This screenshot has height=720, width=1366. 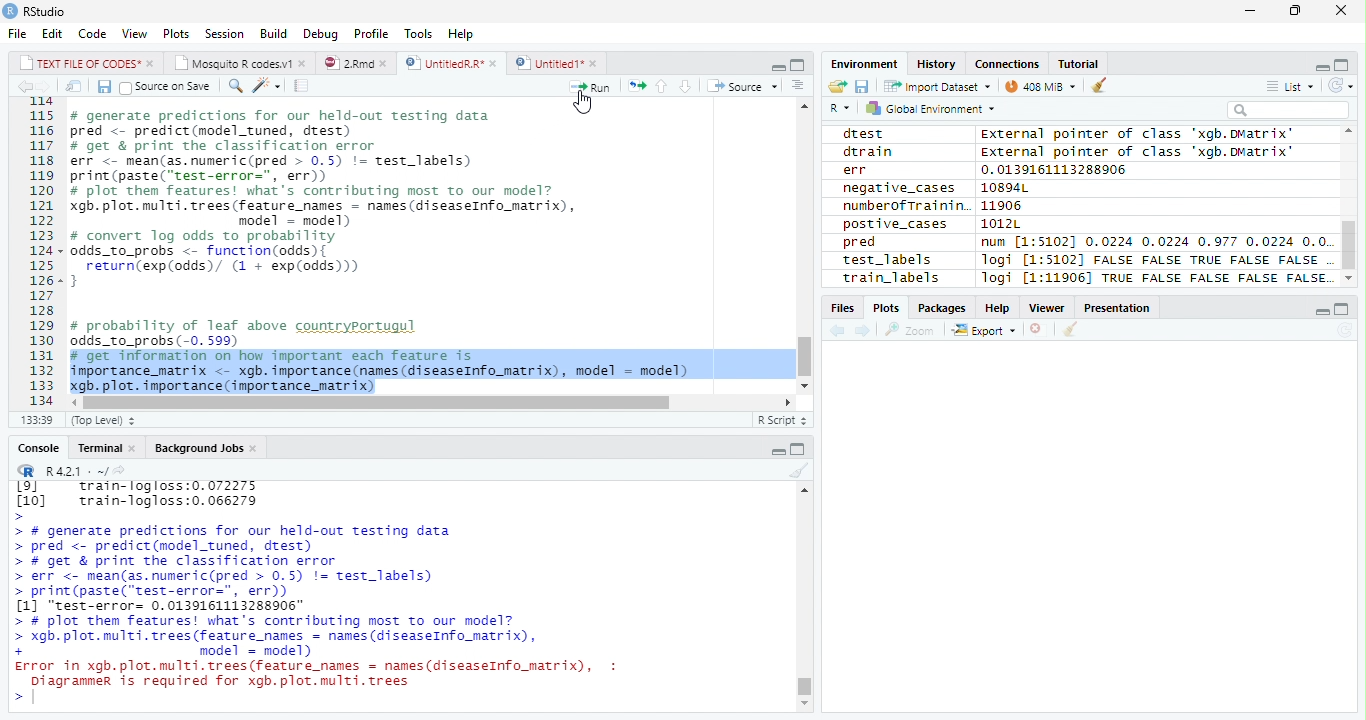 I want to click on Files, so click(x=842, y=308).